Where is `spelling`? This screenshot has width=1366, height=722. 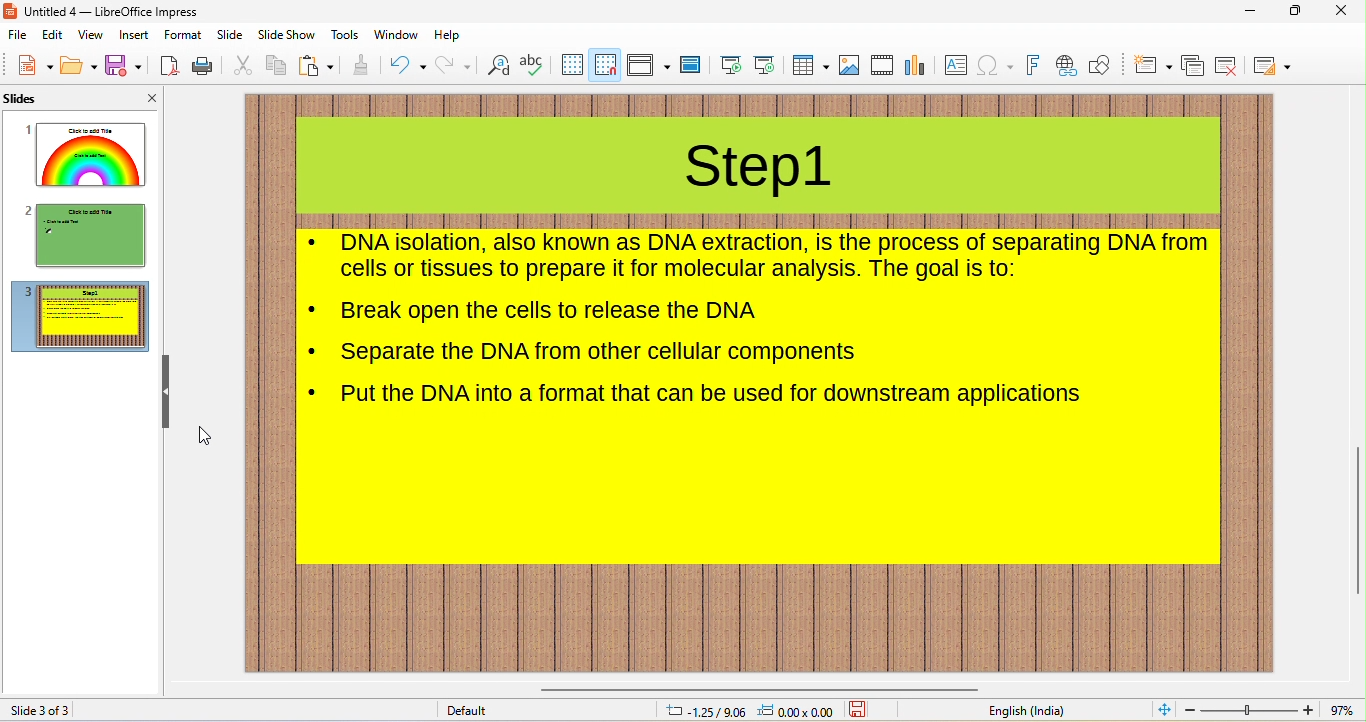 spelling is located at coordinates (533, 63).